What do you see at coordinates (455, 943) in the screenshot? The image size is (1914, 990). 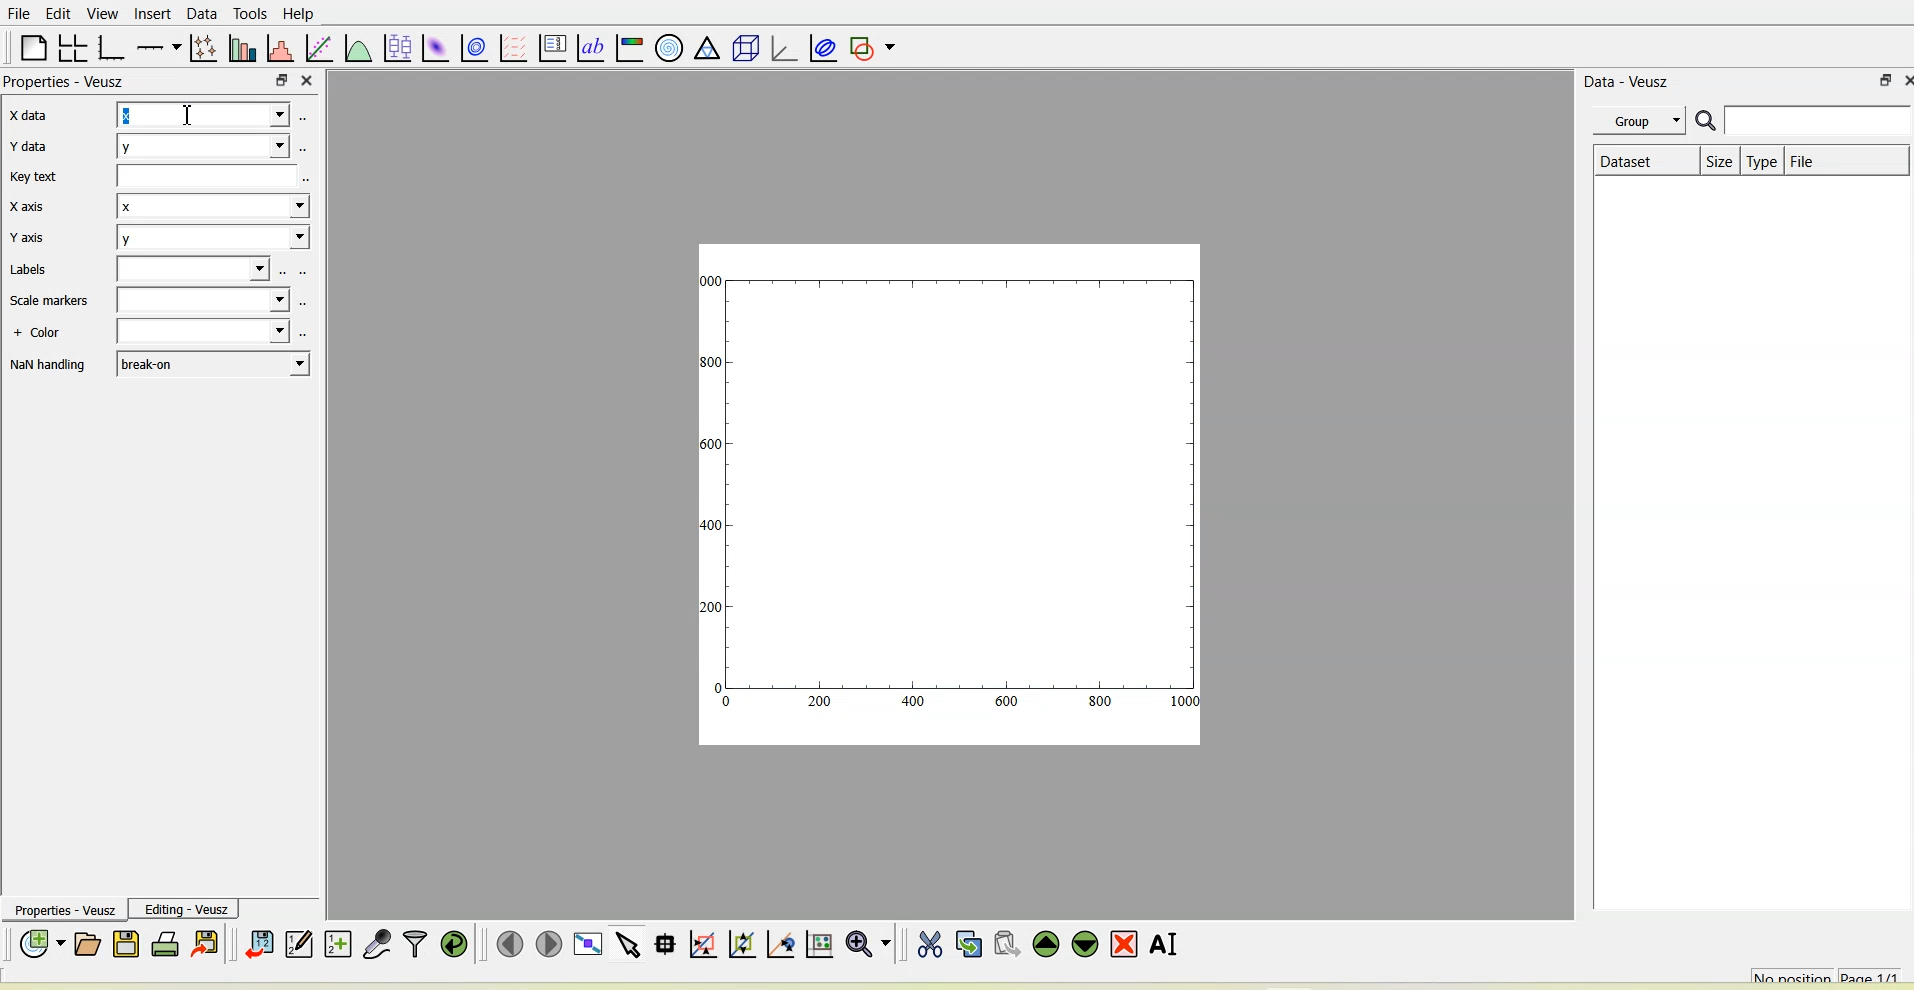 I see `Reload linked datasets` at bounding box center [455, 943].